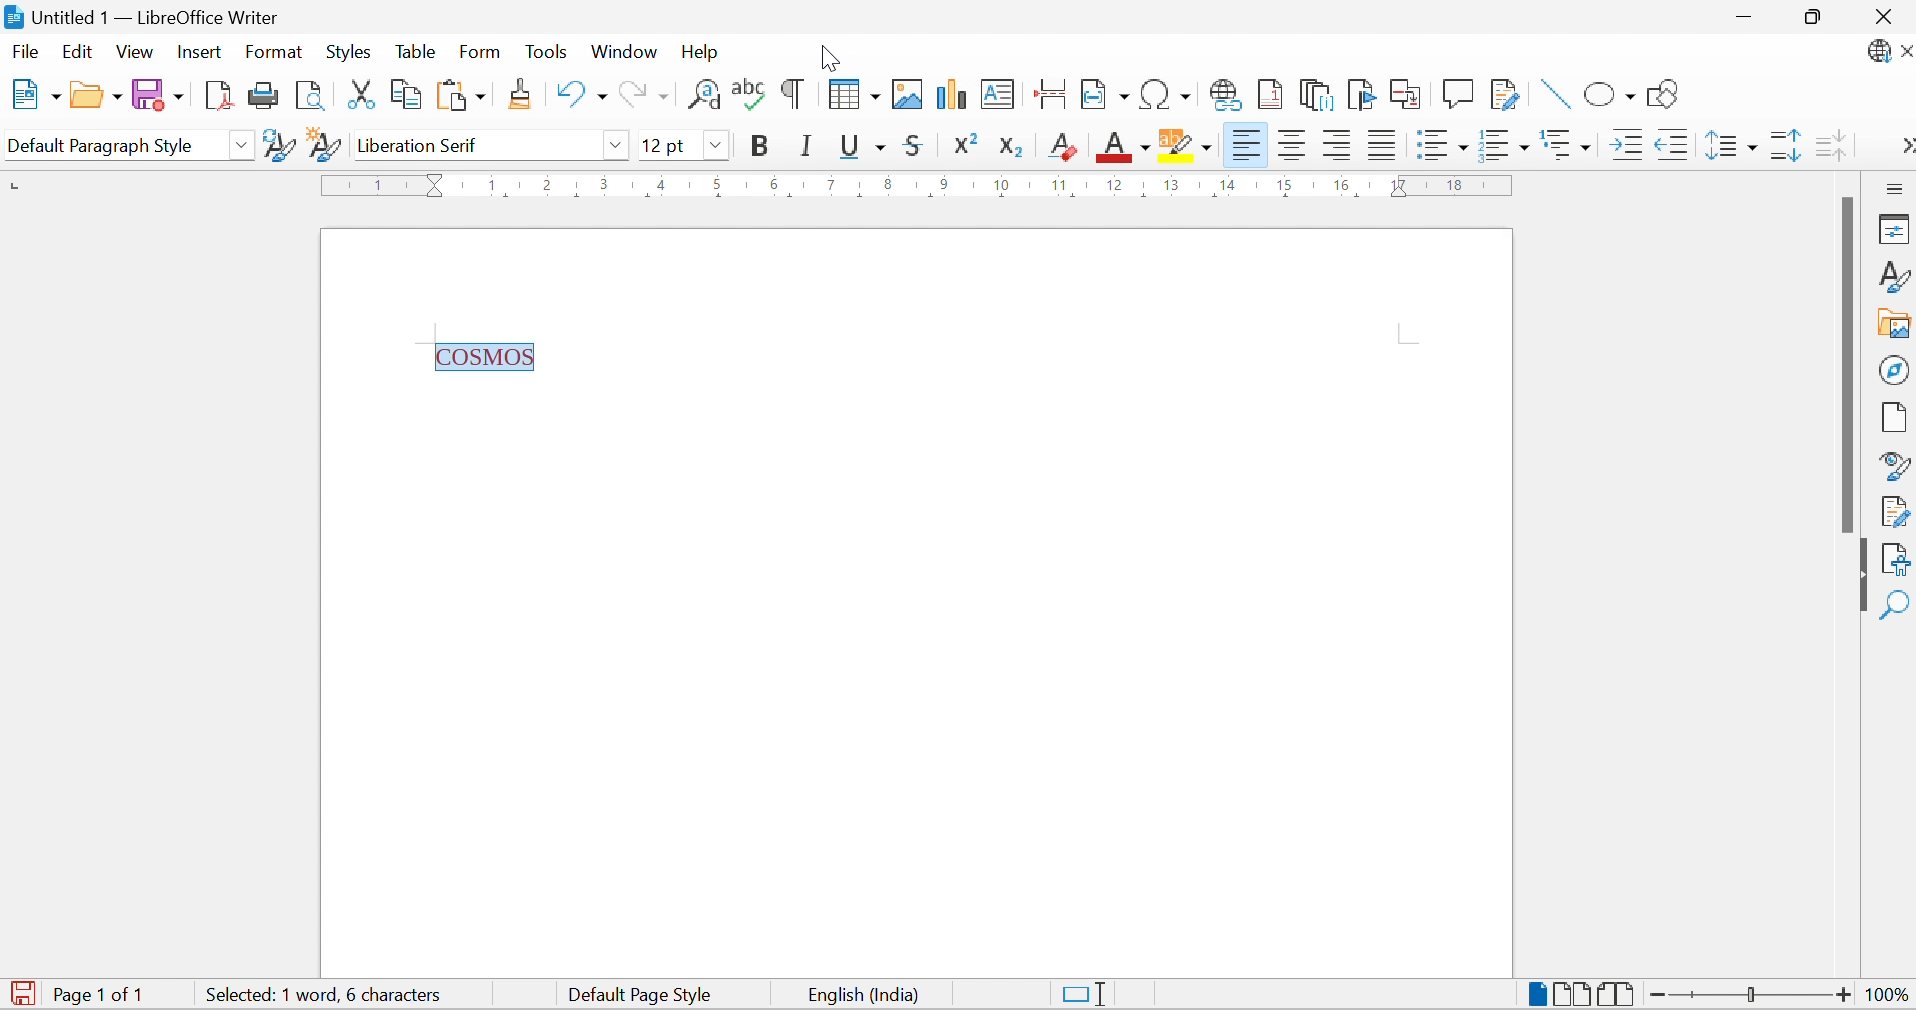 This screenshot has height=1010, width=1916. Describe the element at coordinates (704, 51) in the screenshot. I see `Help` at that location.